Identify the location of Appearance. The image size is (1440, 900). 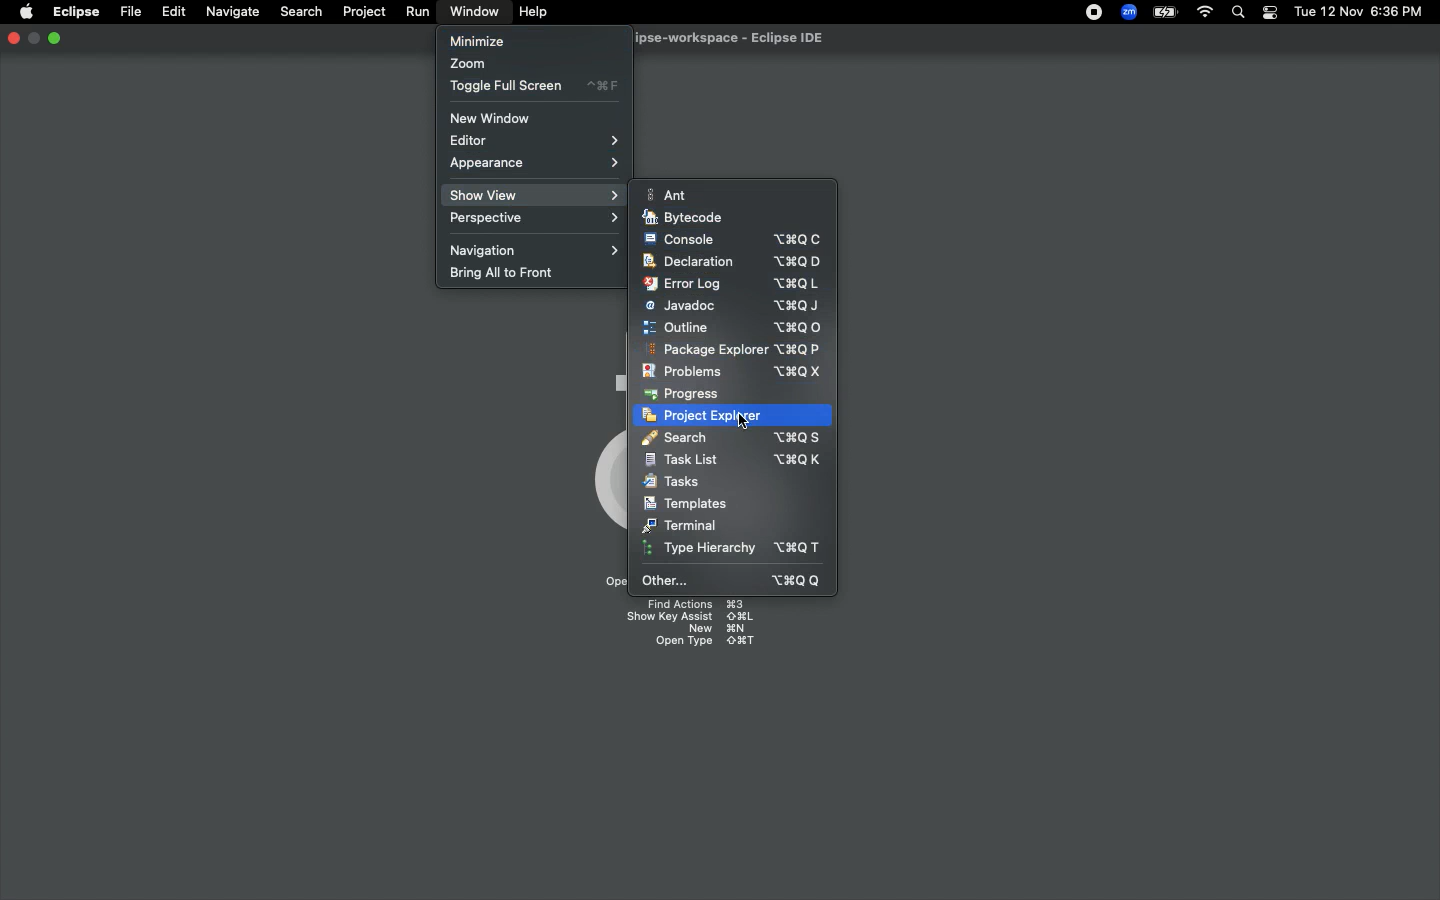
(535, 165).